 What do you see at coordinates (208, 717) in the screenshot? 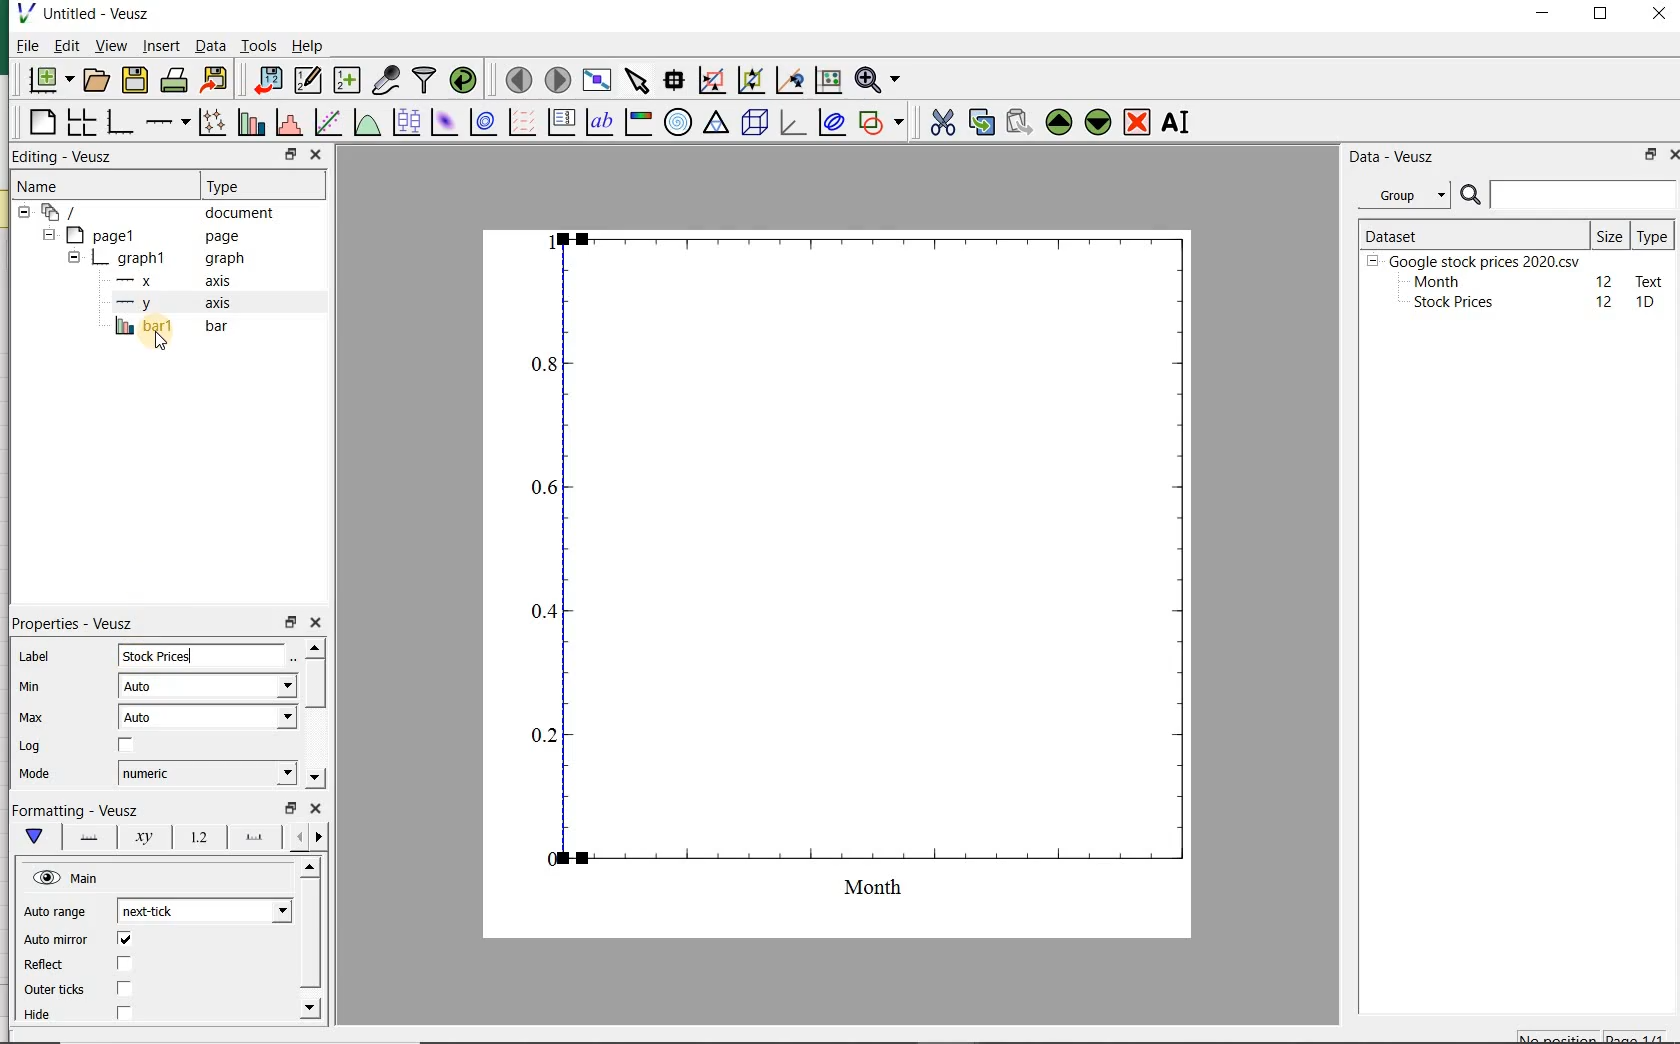
I see `Auto` at bounding box center [208, 717].